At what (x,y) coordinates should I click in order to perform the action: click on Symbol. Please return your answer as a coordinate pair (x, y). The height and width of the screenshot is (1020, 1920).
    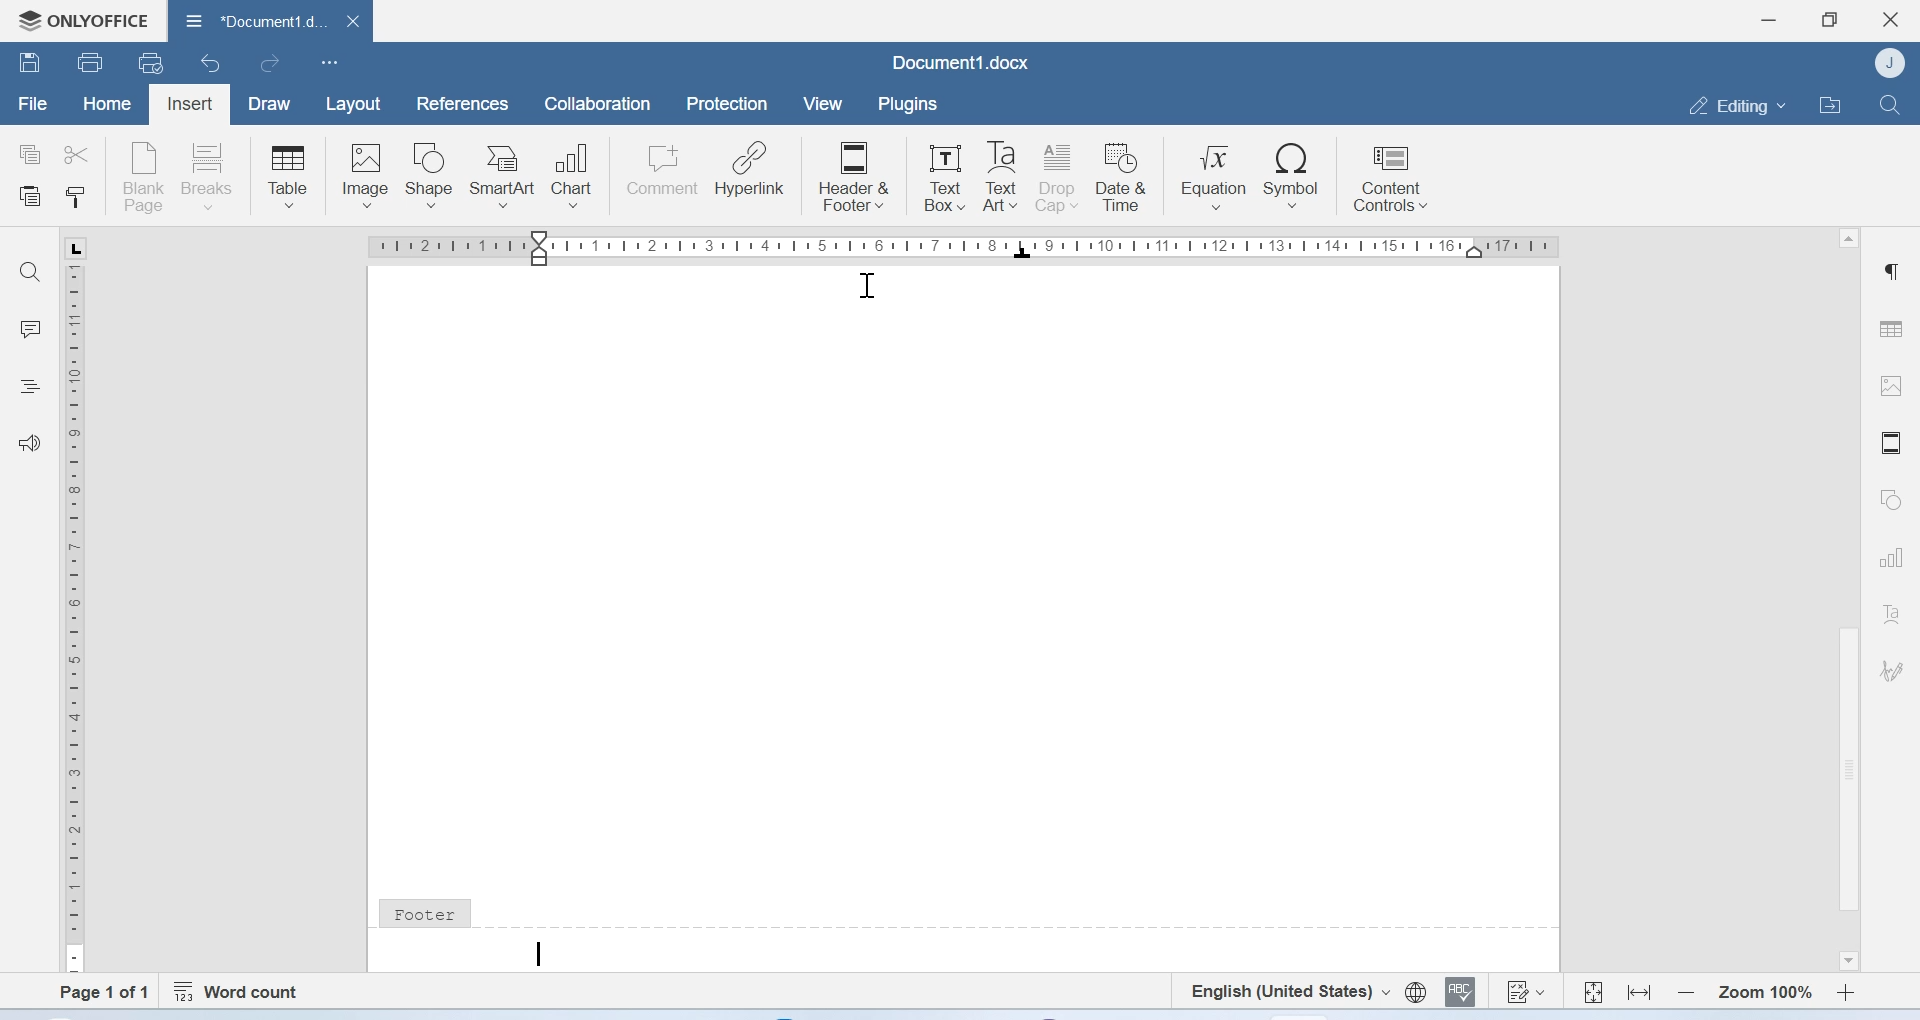
    Looking at the image, I should click on (1291, 176).